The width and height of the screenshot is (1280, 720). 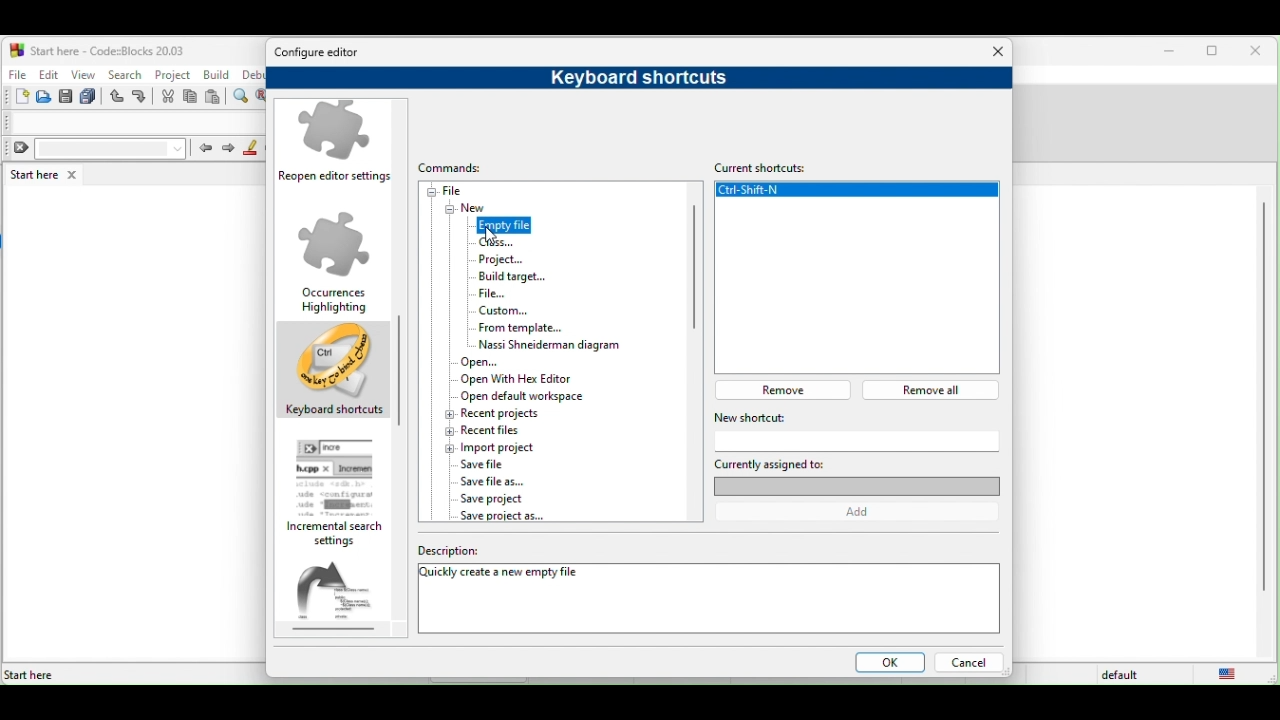 I want to click on file, so click(x=16, y=72).